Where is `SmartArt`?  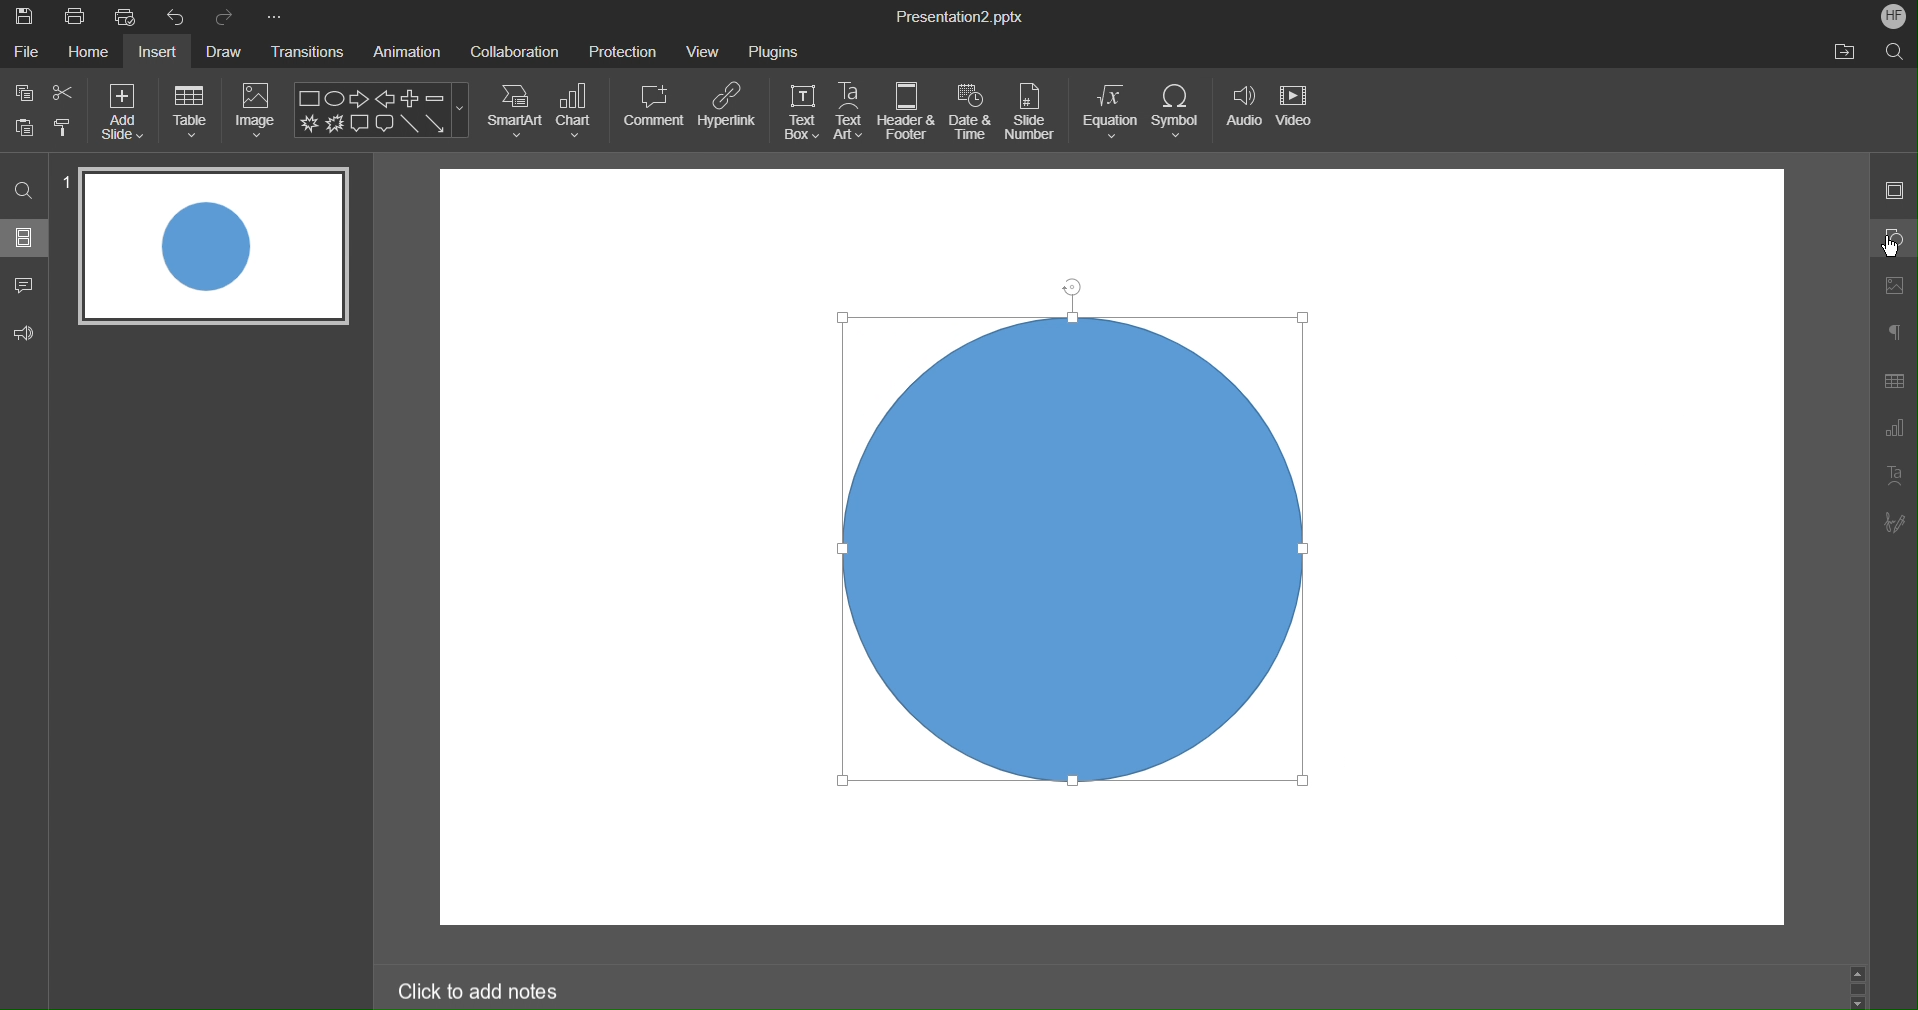
SmartArt is located at coordinates (515, 110).